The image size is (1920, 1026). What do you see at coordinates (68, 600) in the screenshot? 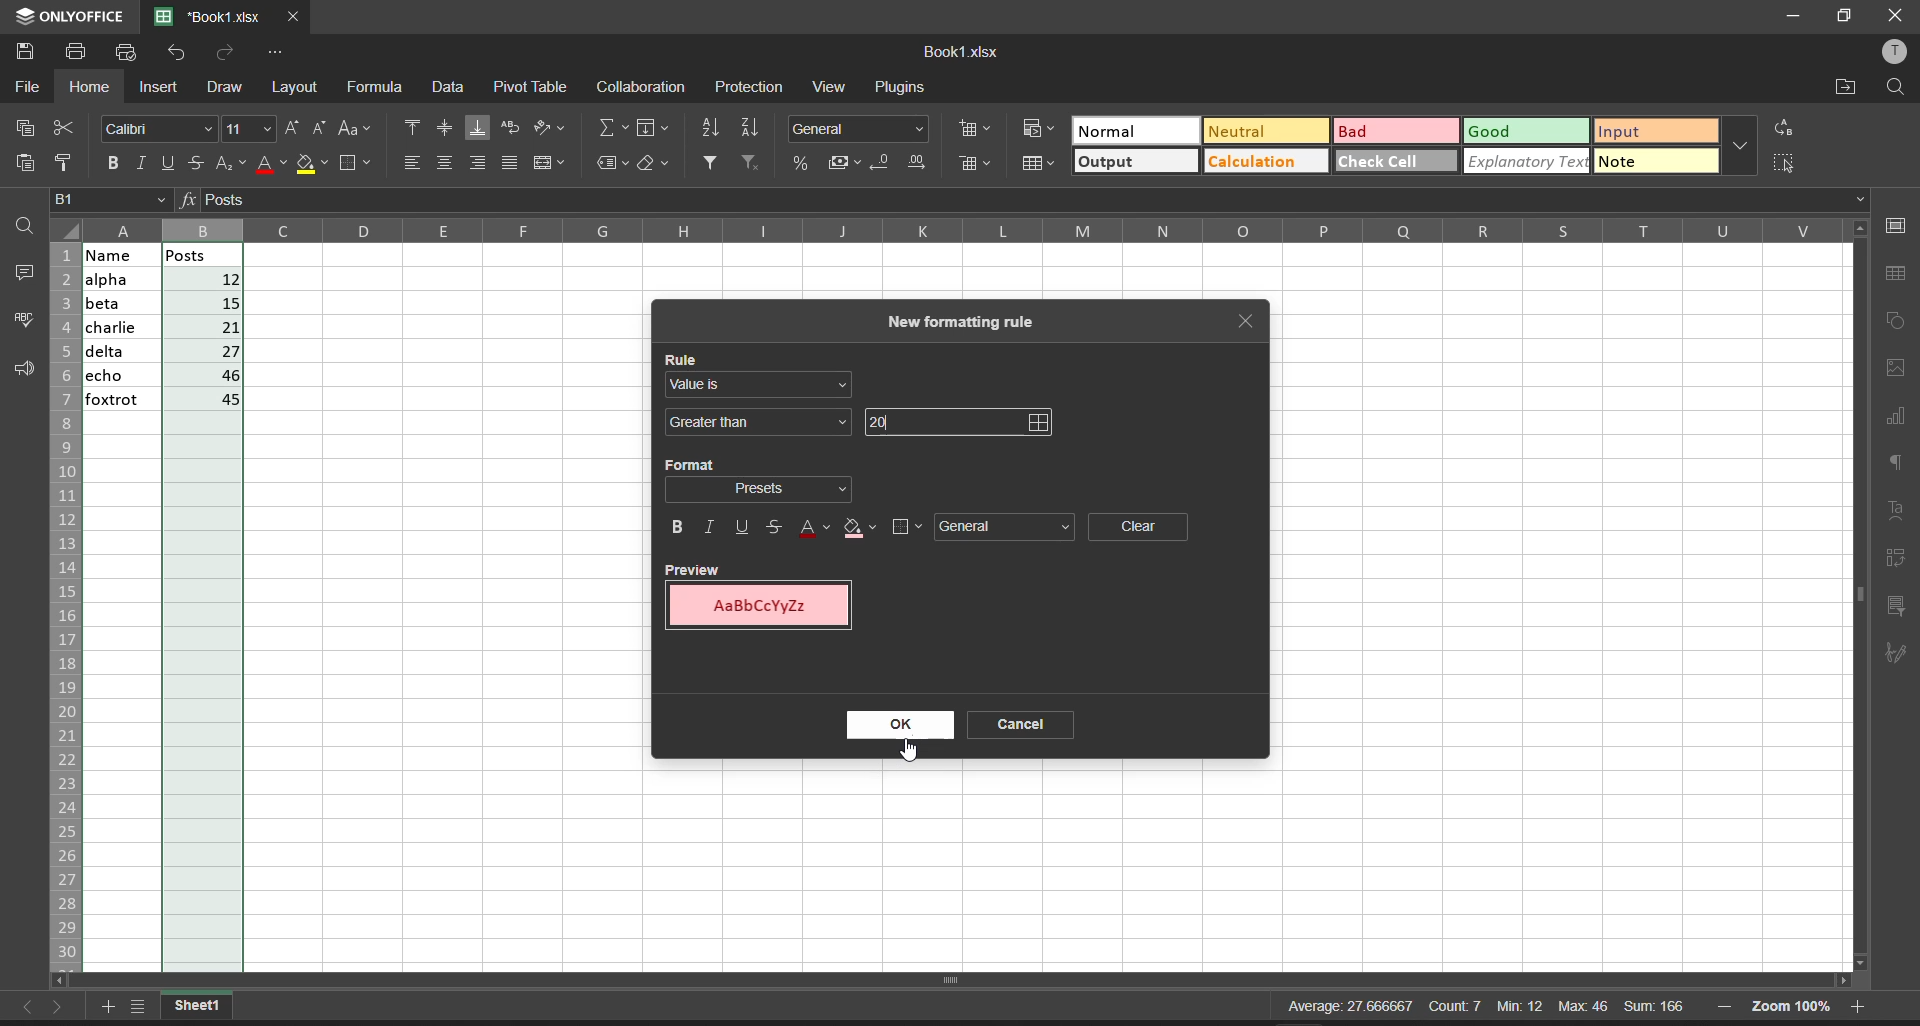
I see `row name` at bounding box center [68, 600].